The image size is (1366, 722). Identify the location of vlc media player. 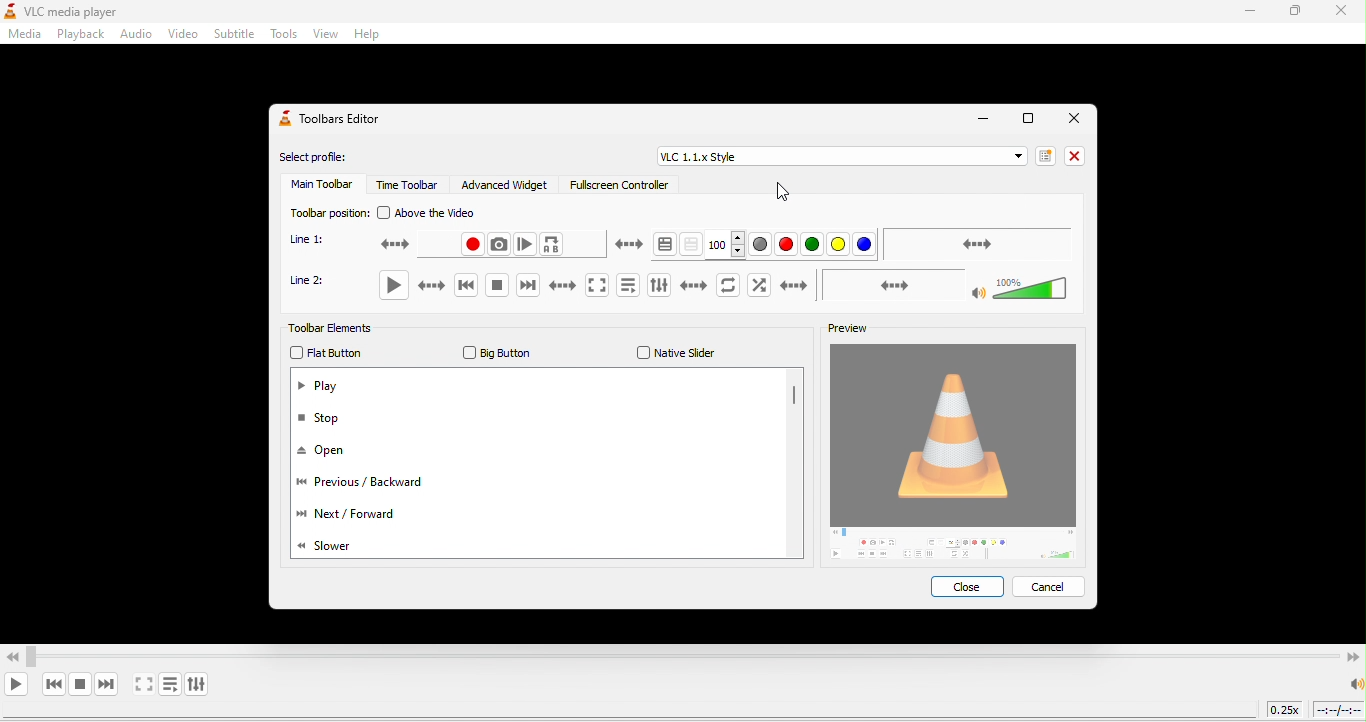
(79, 12).